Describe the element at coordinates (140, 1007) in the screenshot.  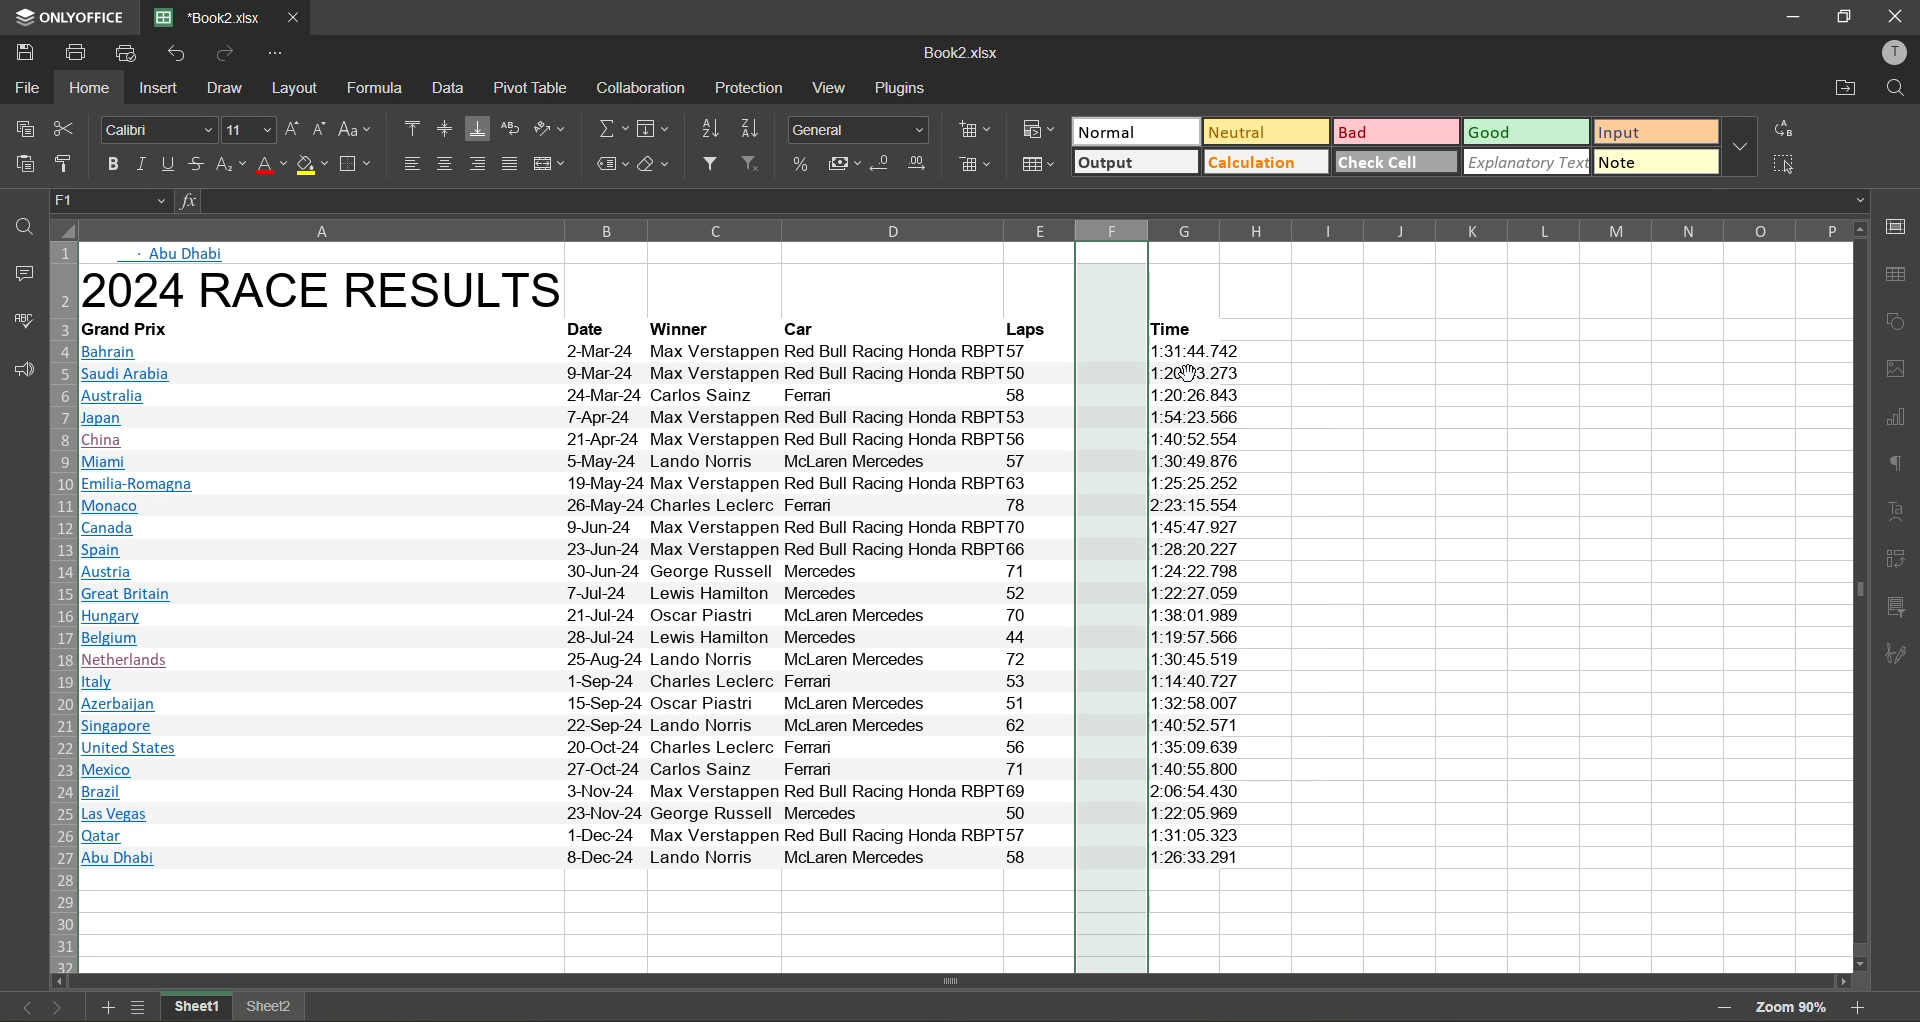
I see `sheet list` at that location.